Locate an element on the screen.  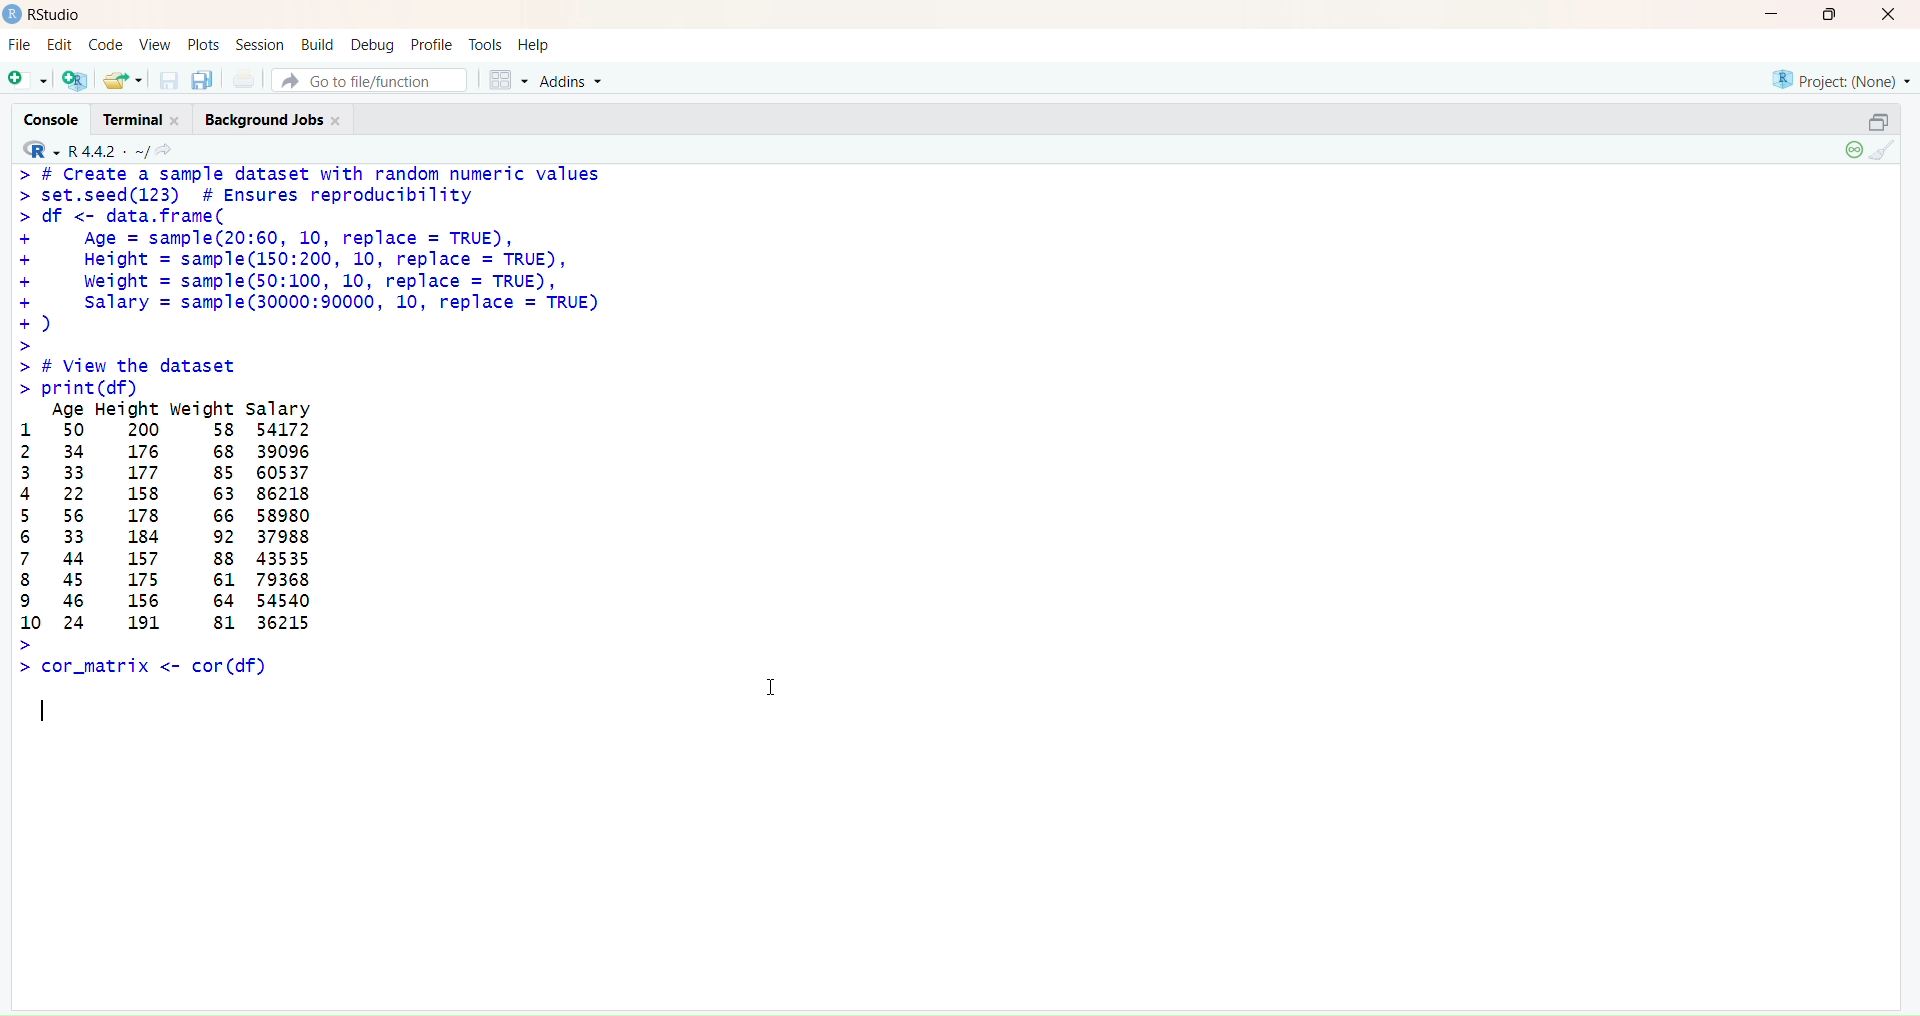
Project (None) is located at coordinates (1844, 83).